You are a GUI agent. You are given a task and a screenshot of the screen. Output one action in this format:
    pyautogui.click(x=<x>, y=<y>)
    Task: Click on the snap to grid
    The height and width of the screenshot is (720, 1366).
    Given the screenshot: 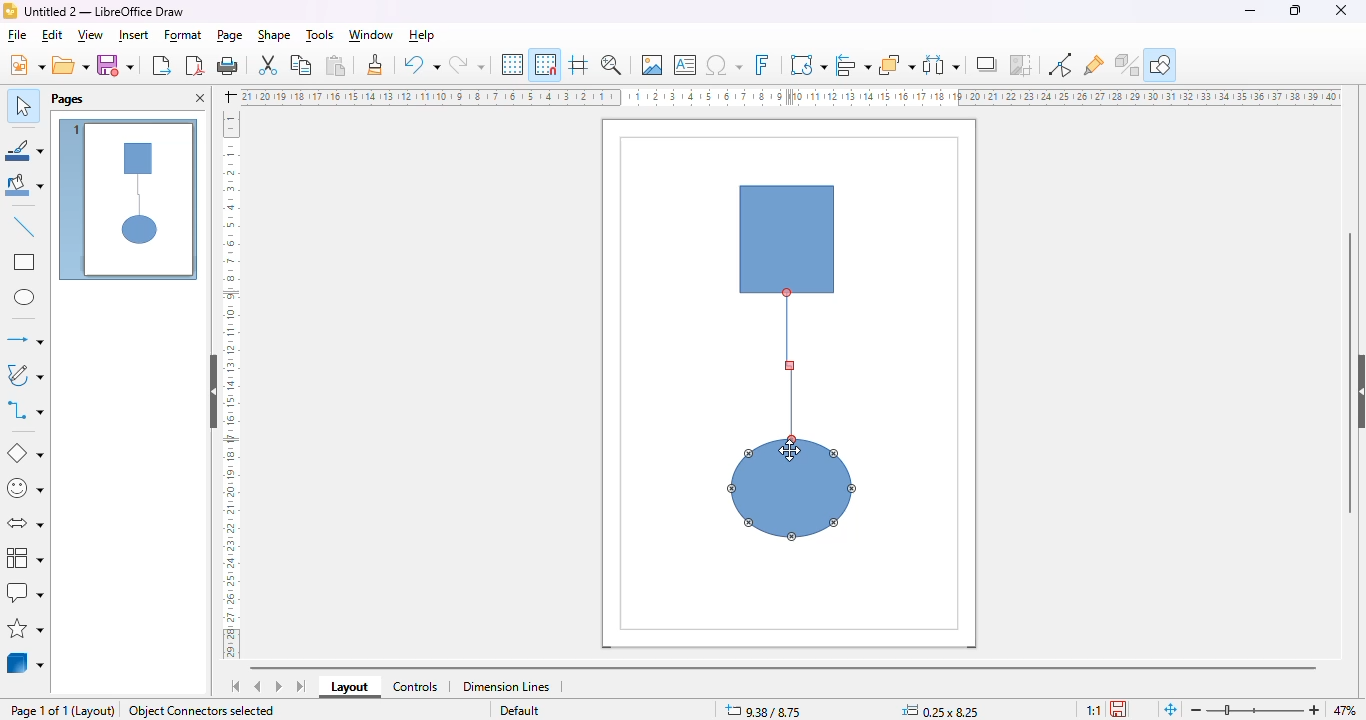 What is the action you would take?
    pyautogui.click(x=546, y=64)
    